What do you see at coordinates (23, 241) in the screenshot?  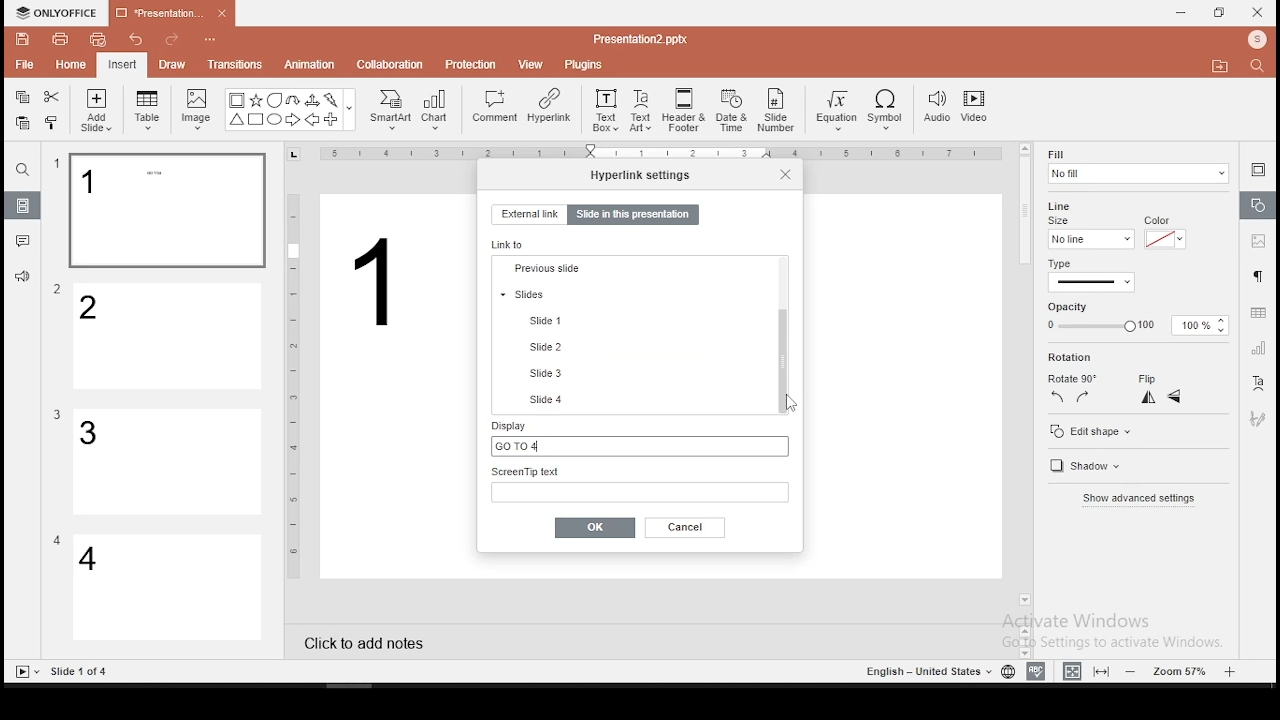 I see `comments` at bounding box center [23, 241].